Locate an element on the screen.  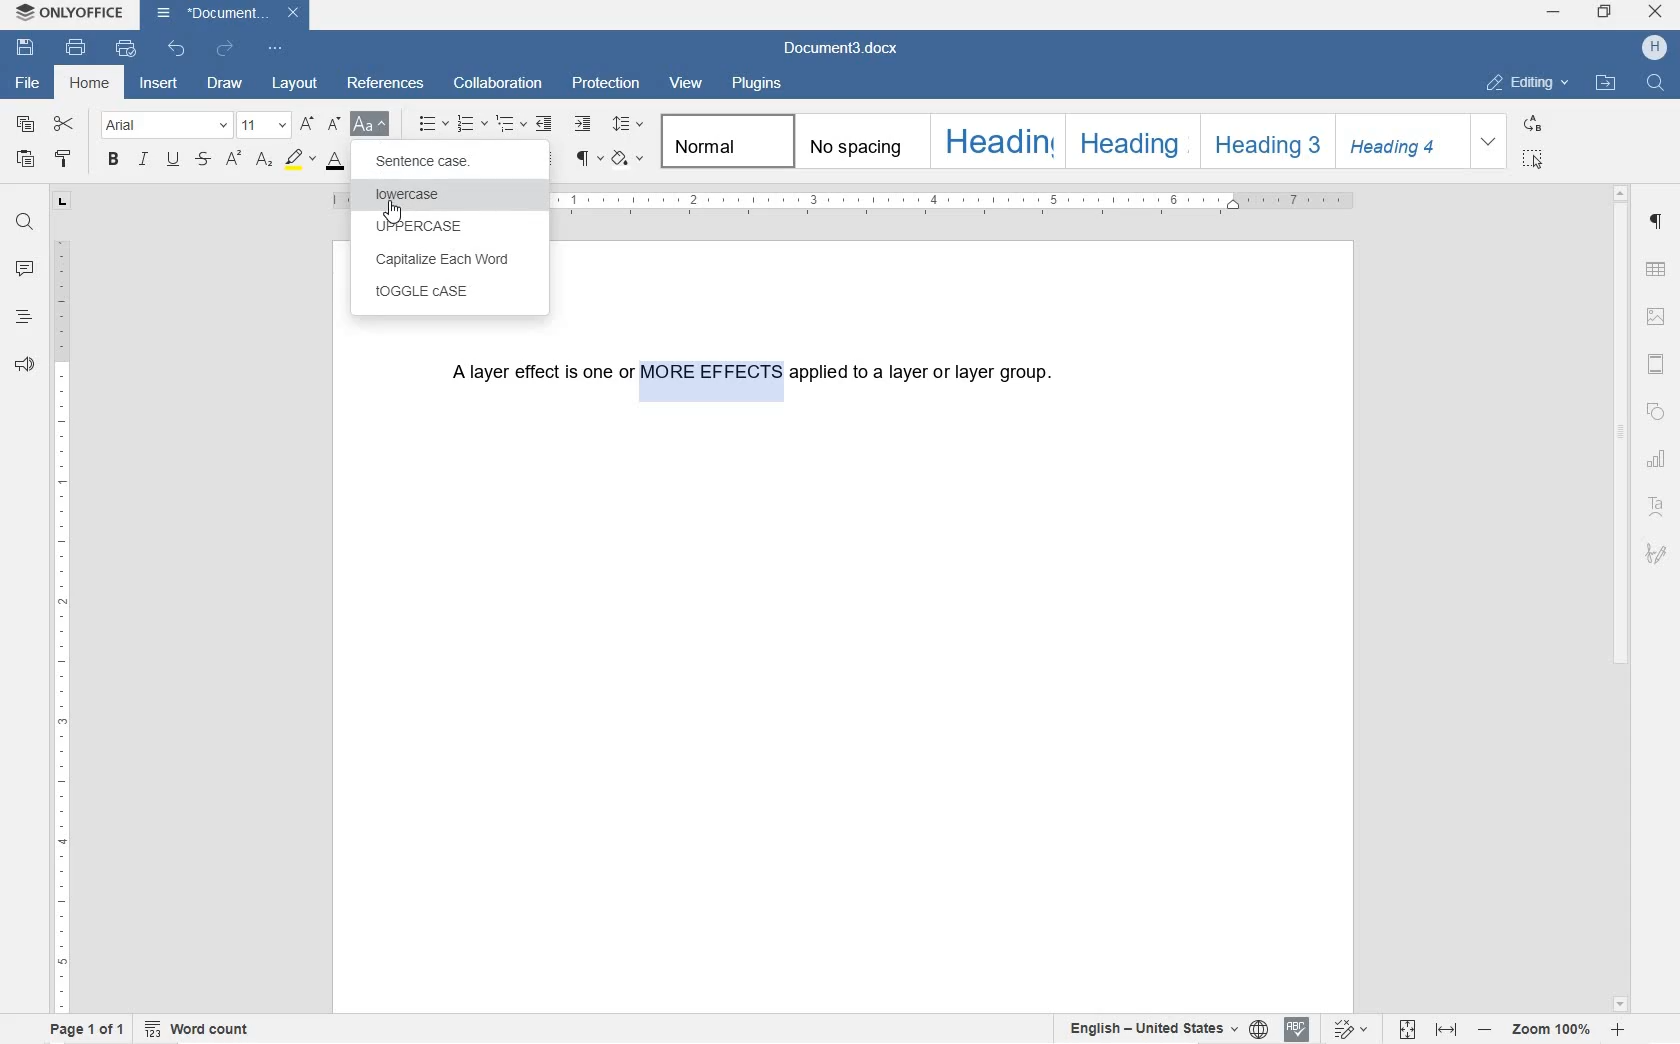
HEADERS & FOOTERS is located at coordinates (1656, 364).